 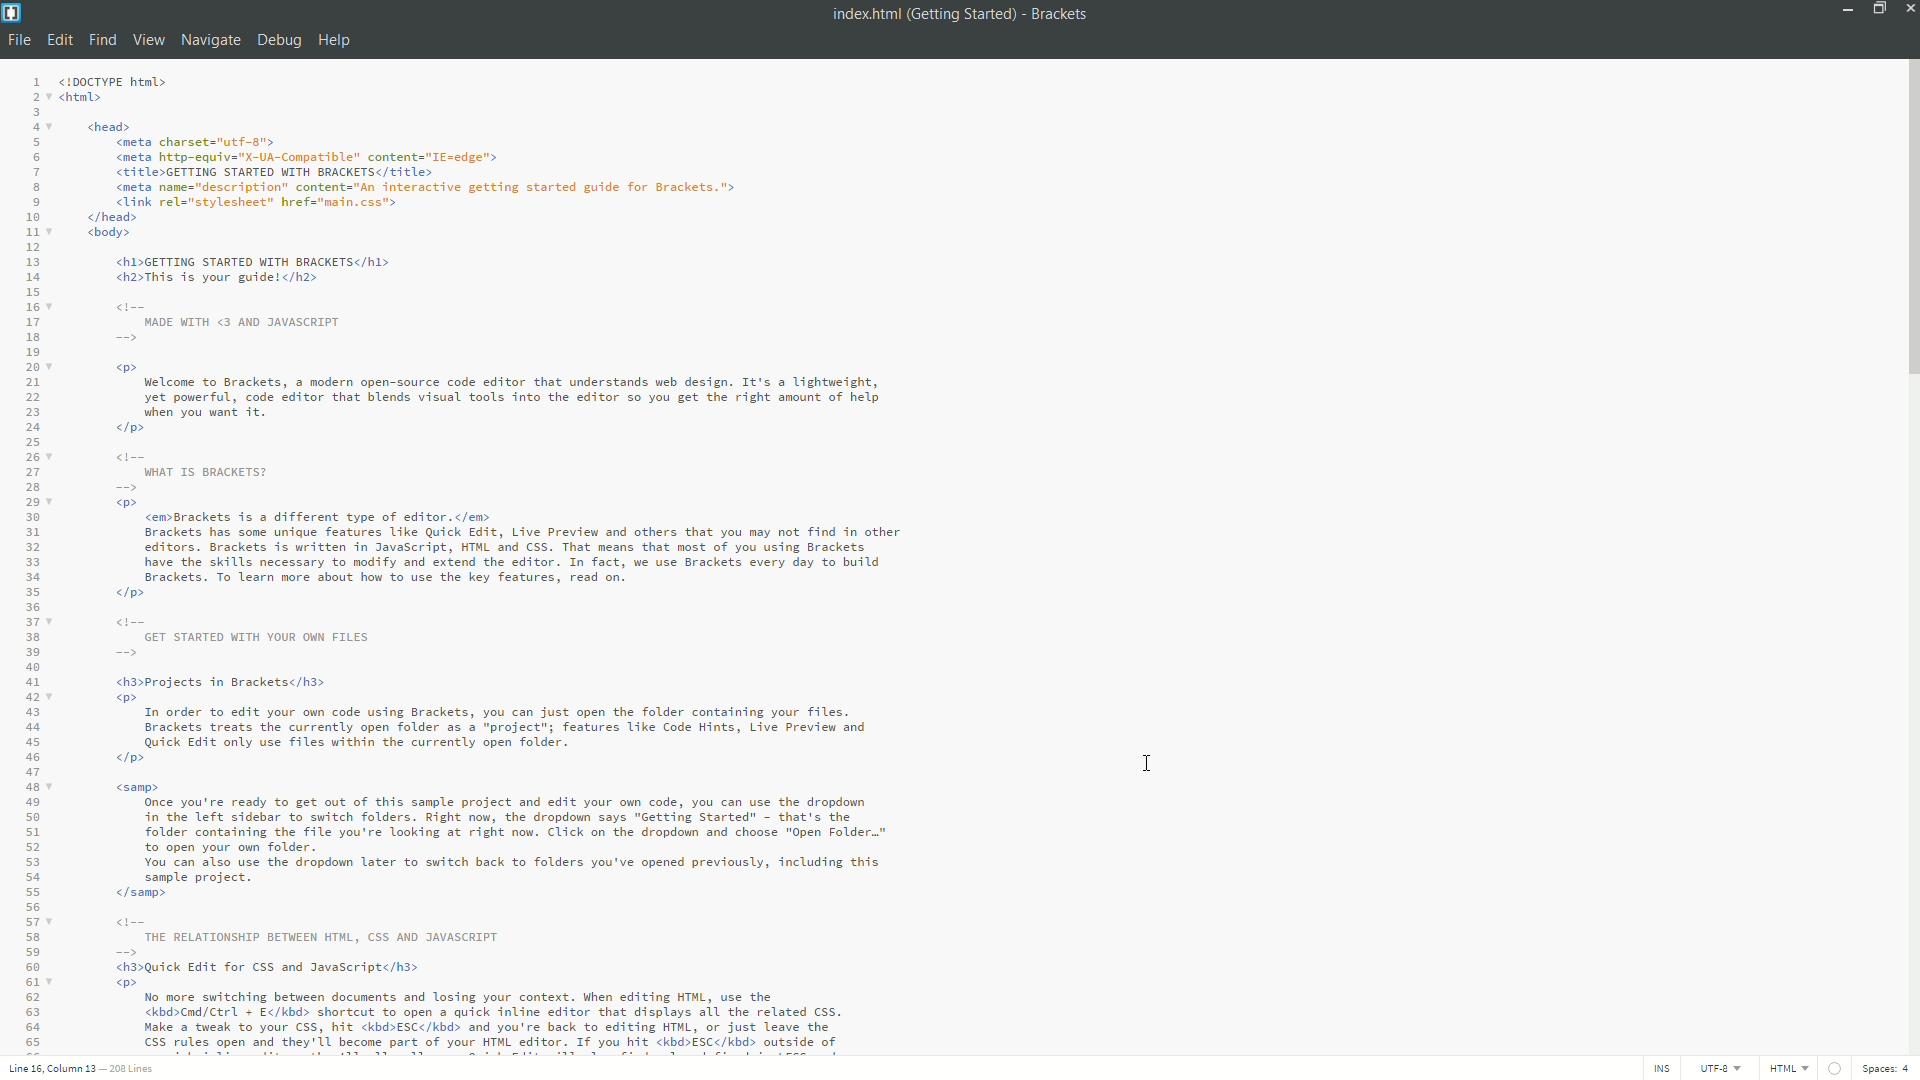 I want to click on ins, so click(x=1659, y=1070).